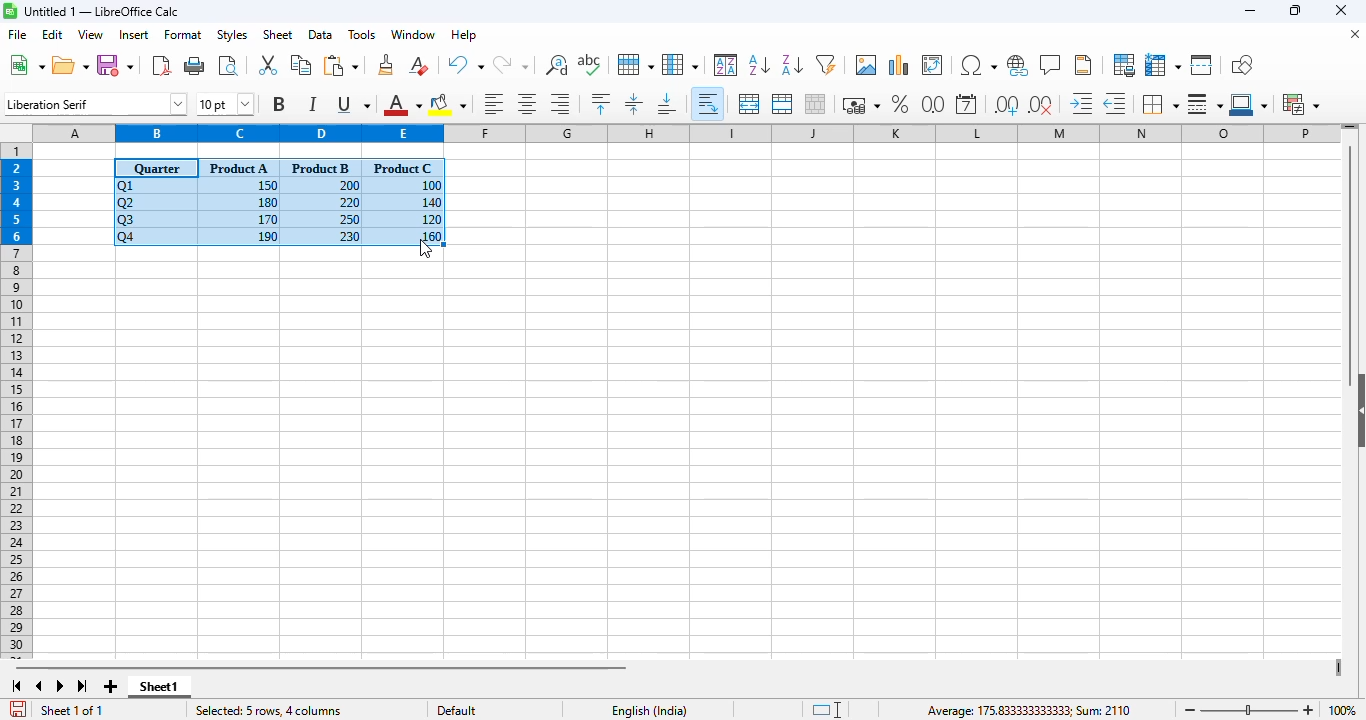  What do you see at coordinates (419, 65) in the screenshot?
I see `clear direct formatting` at bounding box center [419, 65].